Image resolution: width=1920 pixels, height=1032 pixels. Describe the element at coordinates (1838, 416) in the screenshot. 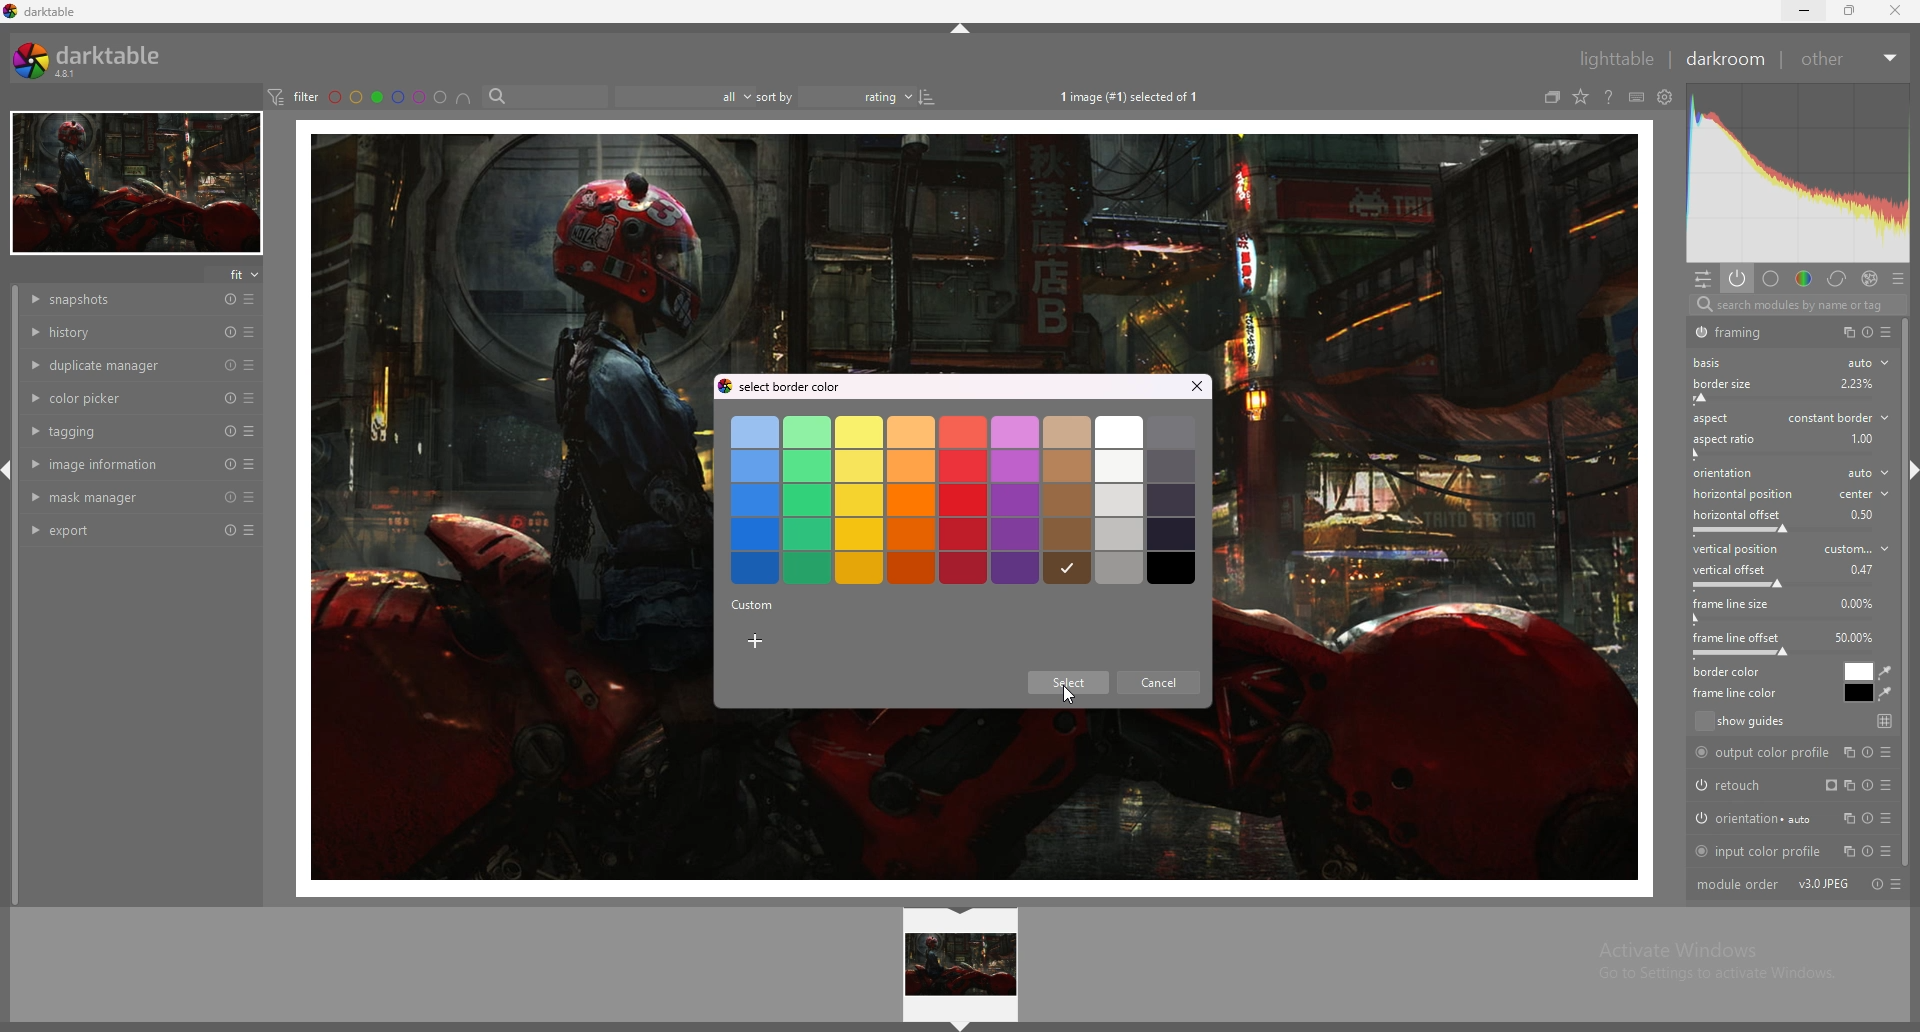

I see `aspect type` at that location.